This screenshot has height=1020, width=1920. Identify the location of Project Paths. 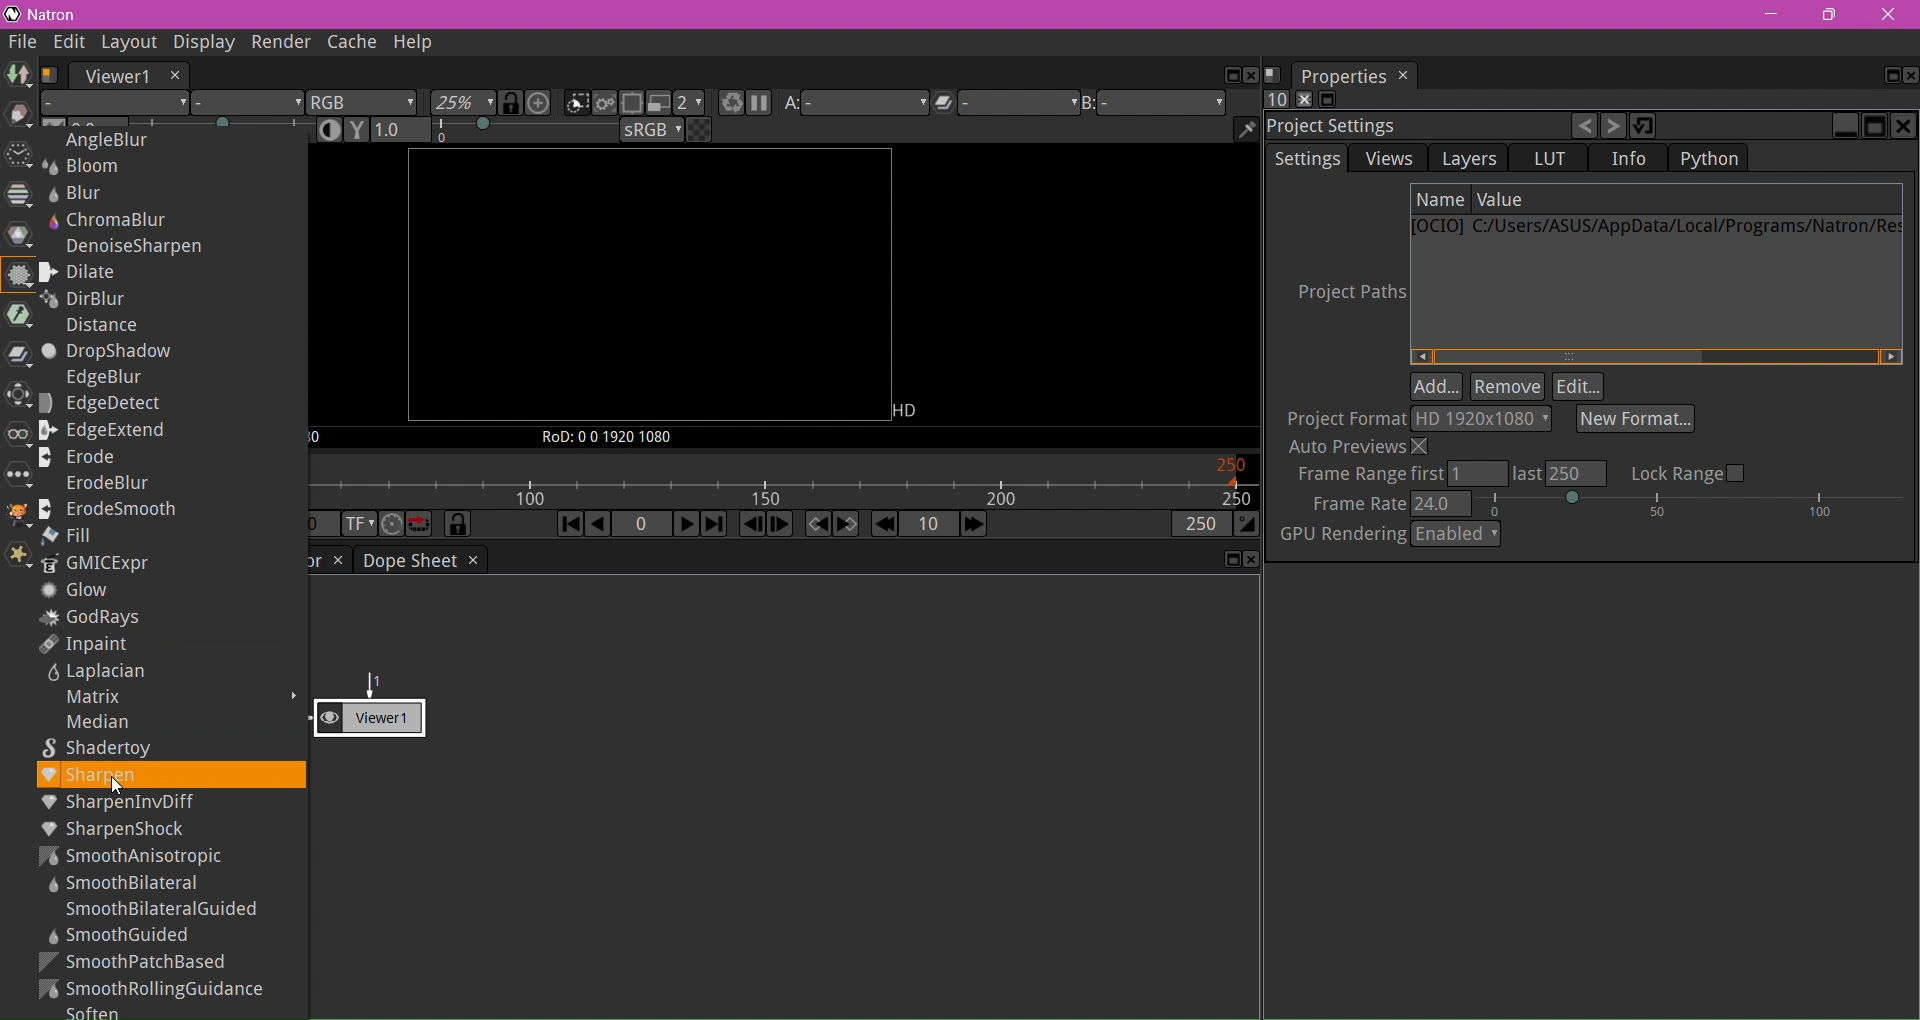
(1343, 296).